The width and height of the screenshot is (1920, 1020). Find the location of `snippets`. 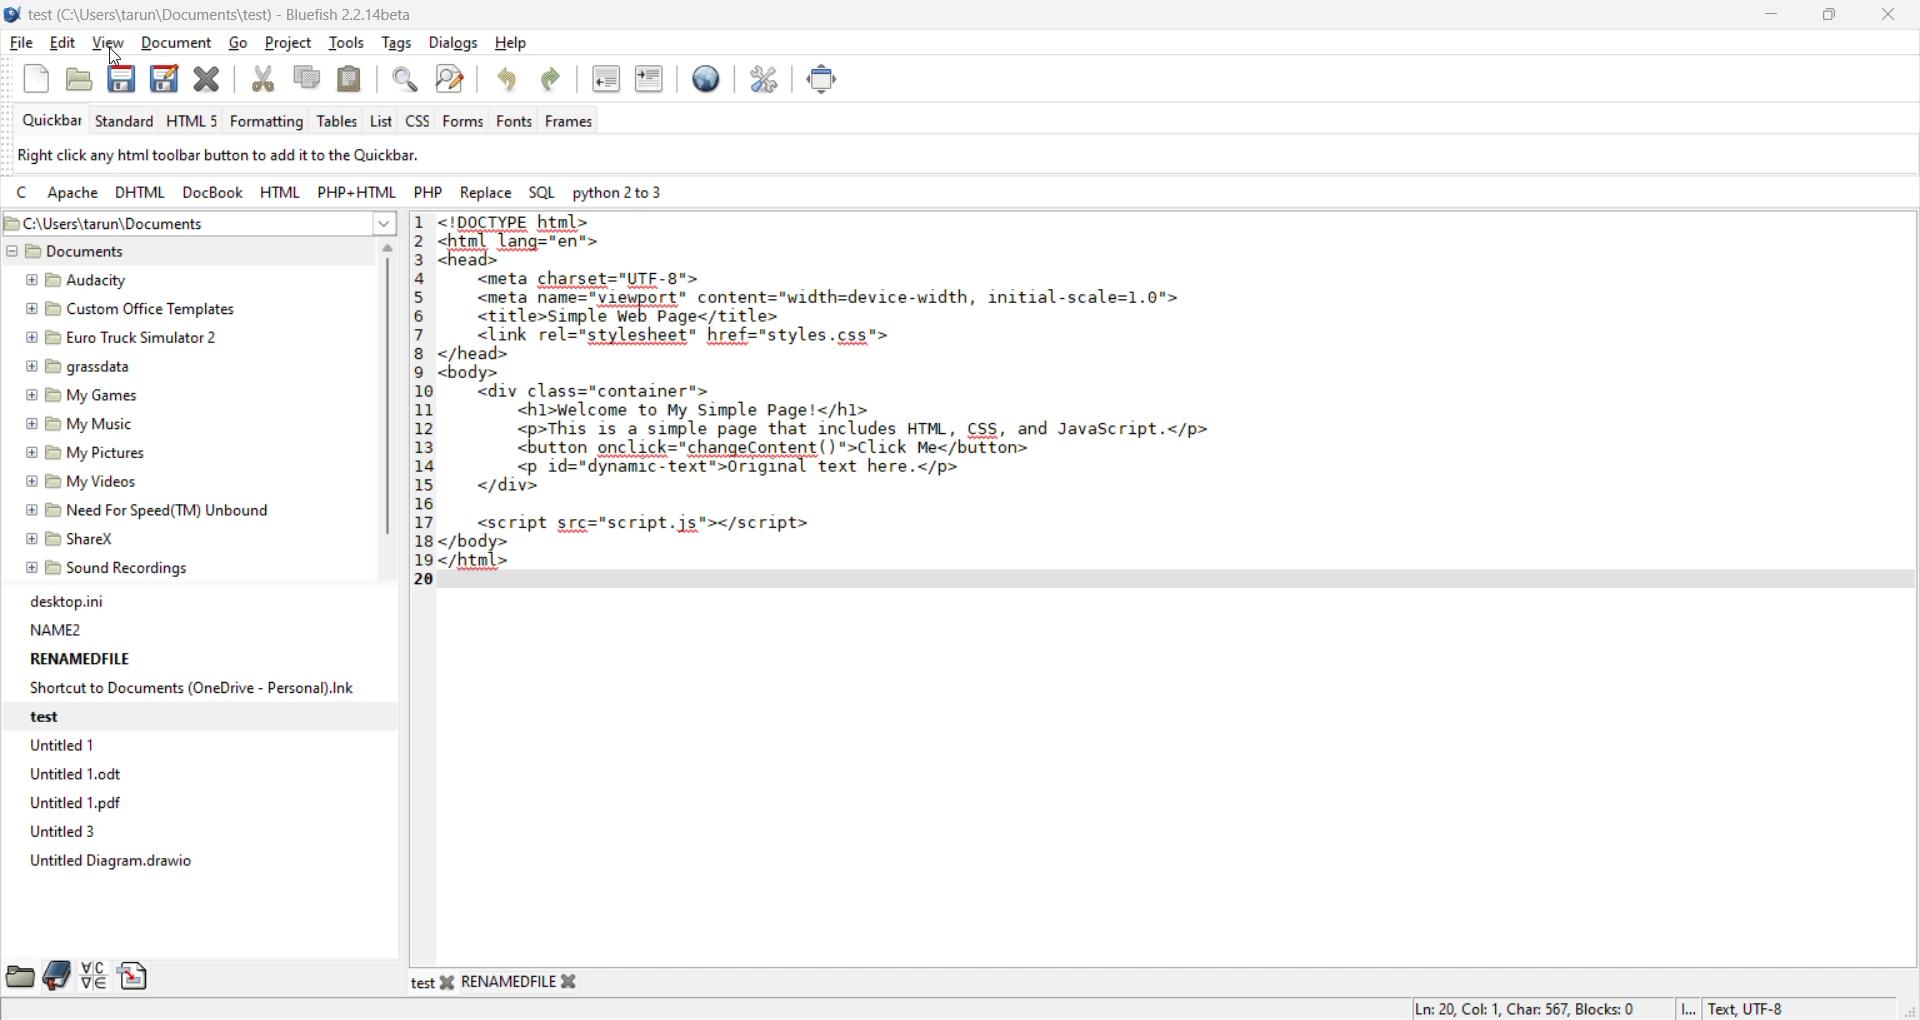

snippets is located at coordinates (137, 975).